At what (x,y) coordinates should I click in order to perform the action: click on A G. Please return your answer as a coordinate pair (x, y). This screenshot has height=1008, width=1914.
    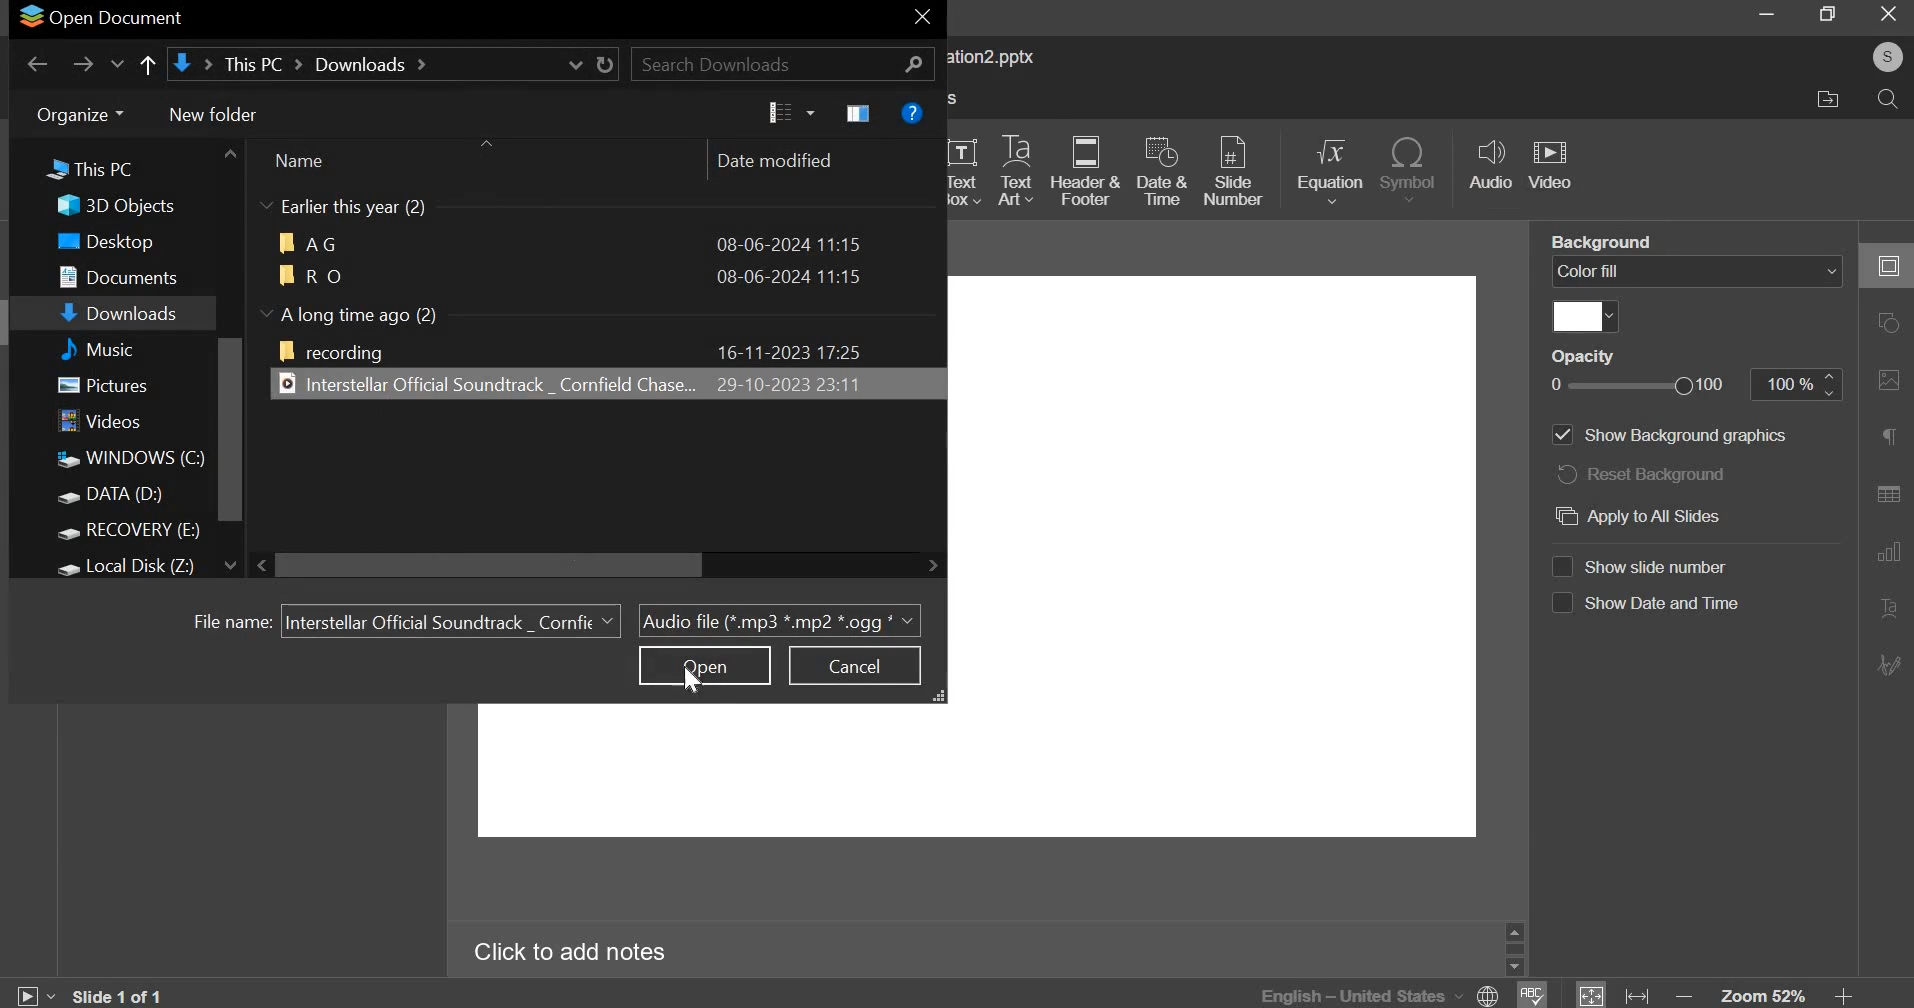
    Looking at the image, I should click on (310, 243).